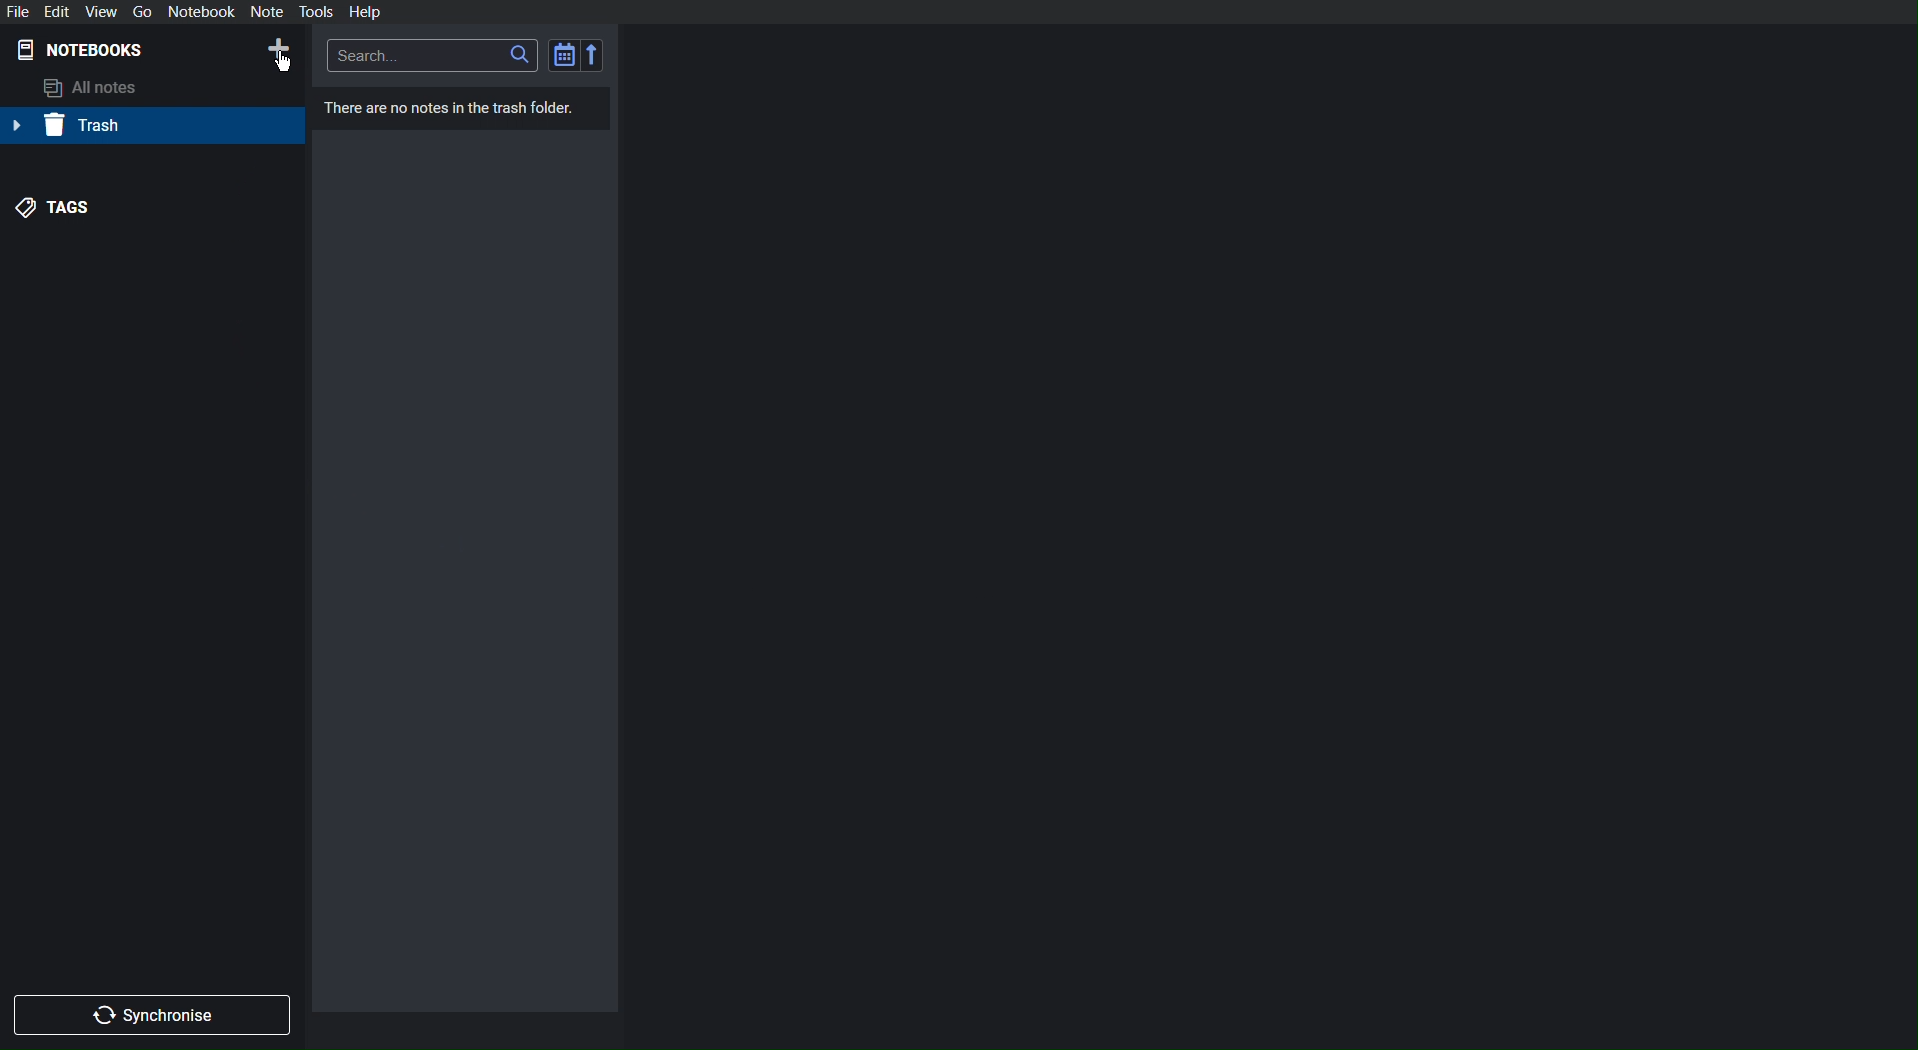  What do you see at coordinates (153, 1014) in the screenshot?
I see `Synchronize` at bounding box center [153, 1014].